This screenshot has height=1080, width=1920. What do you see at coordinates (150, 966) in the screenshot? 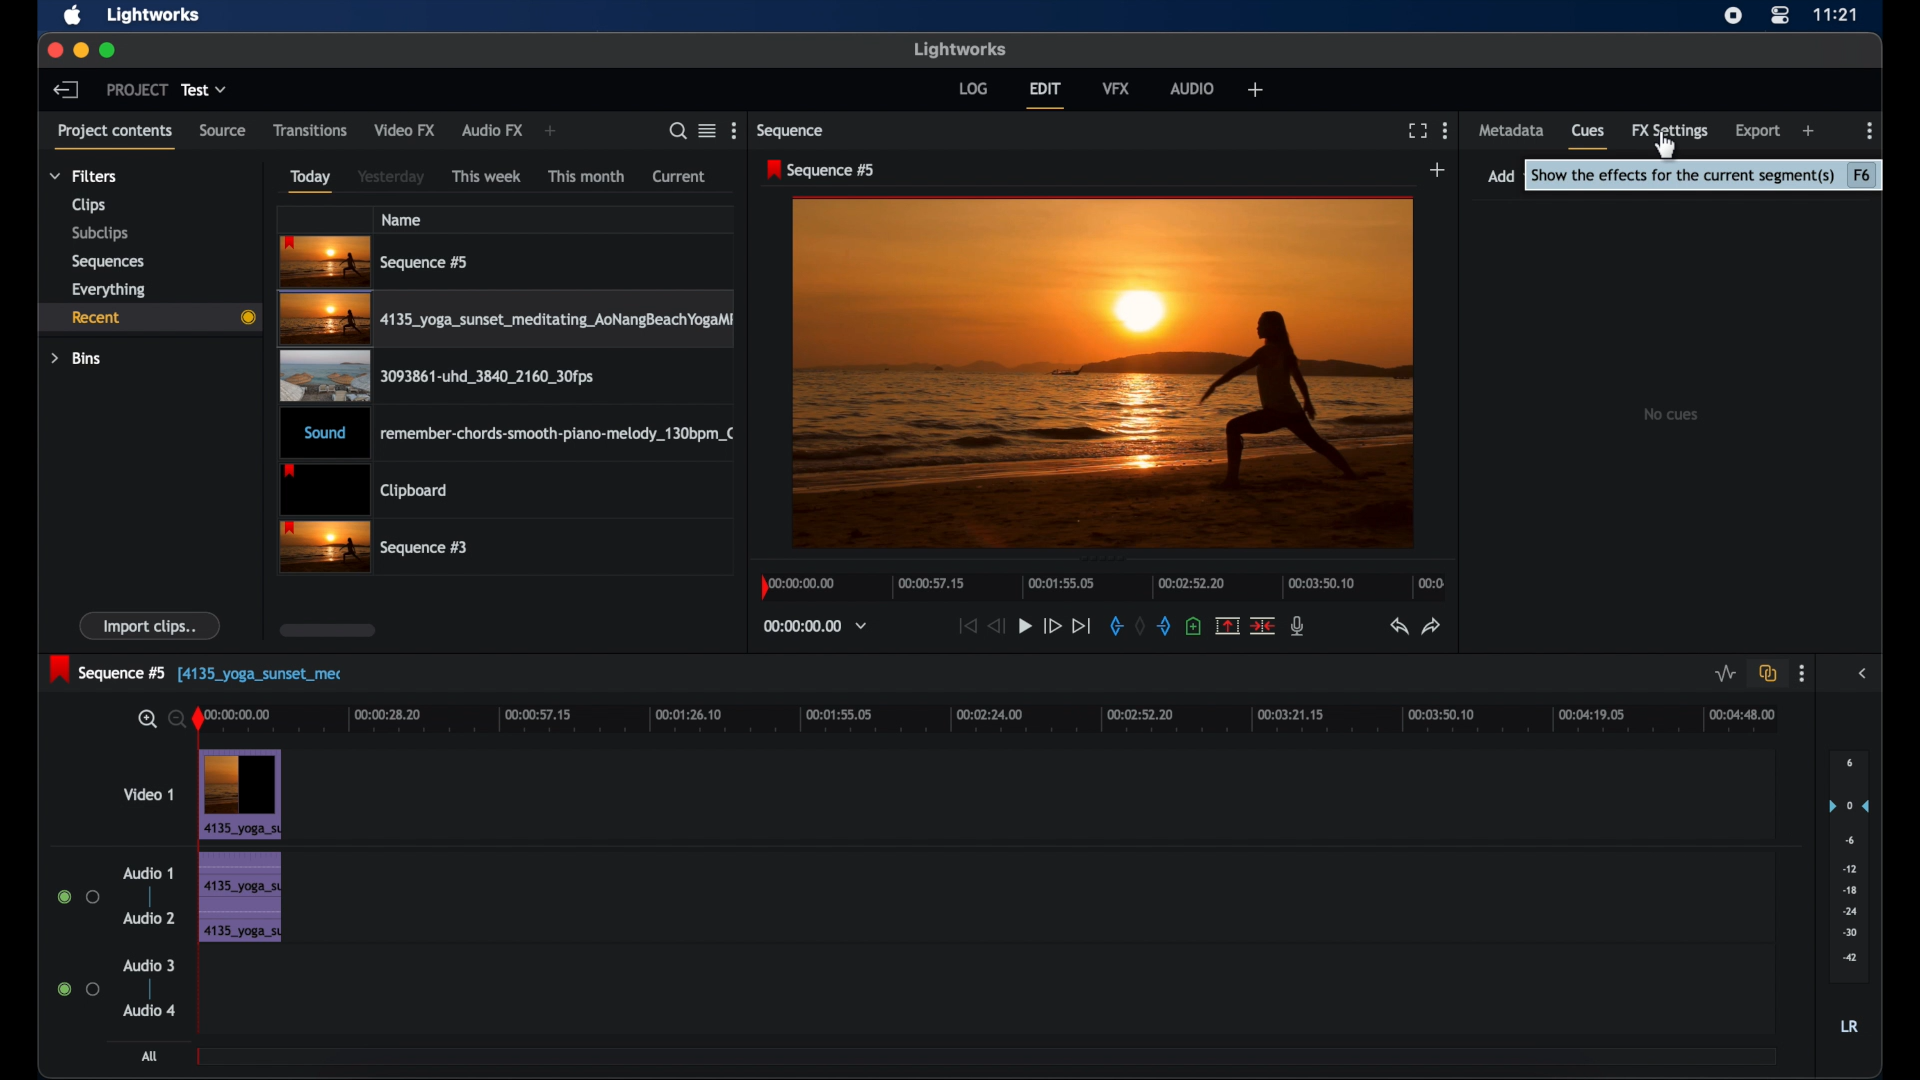
I see `audio 3` at bounding box center [150, 966].